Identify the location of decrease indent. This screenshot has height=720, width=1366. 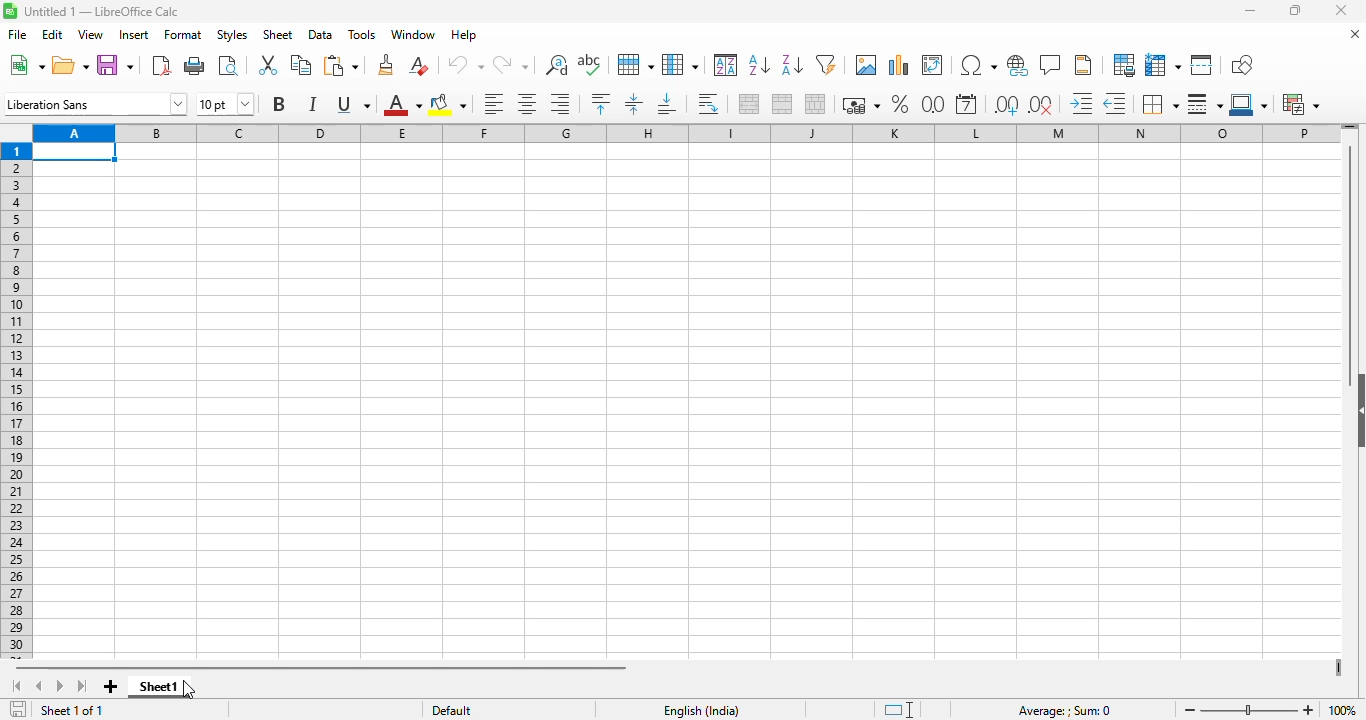
(1115, 102).